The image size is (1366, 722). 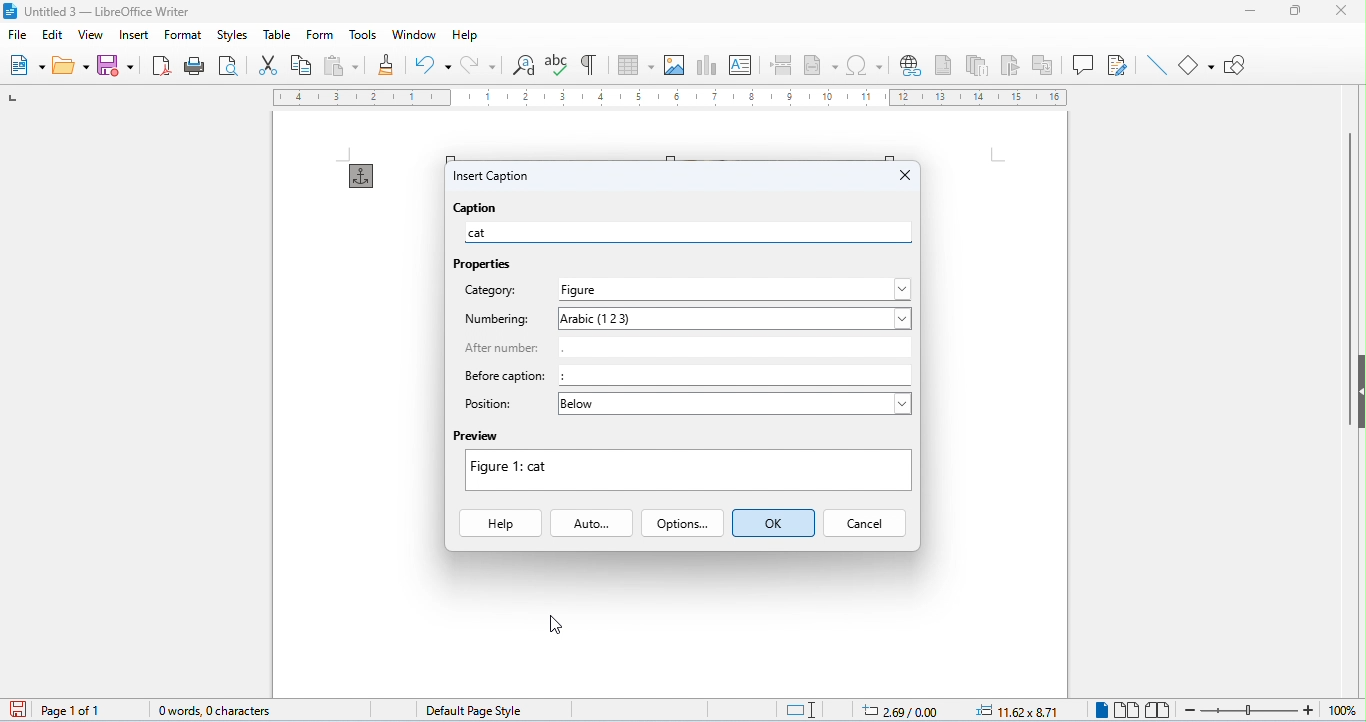 I want to click on cursor position, so click(x=891, y=709).